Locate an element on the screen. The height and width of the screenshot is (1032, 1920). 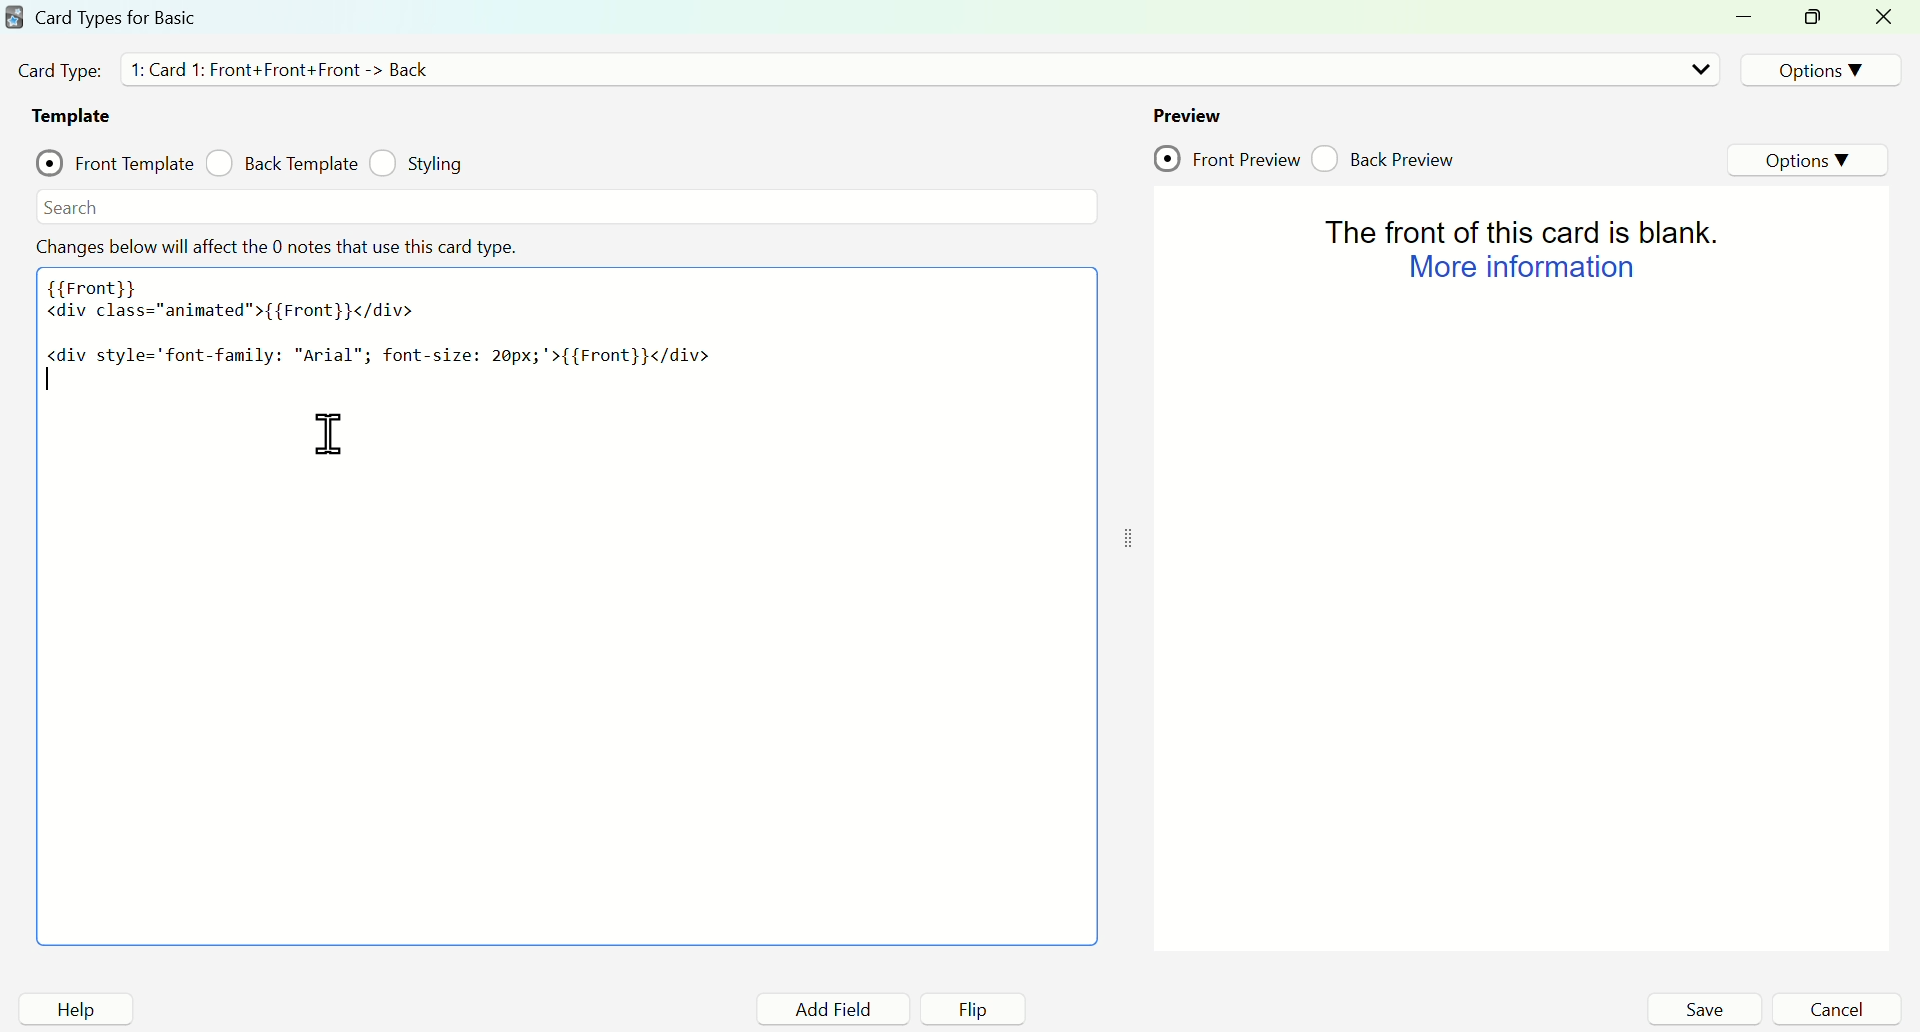
The front of this card is blank is located at coordinates (1511, 228).